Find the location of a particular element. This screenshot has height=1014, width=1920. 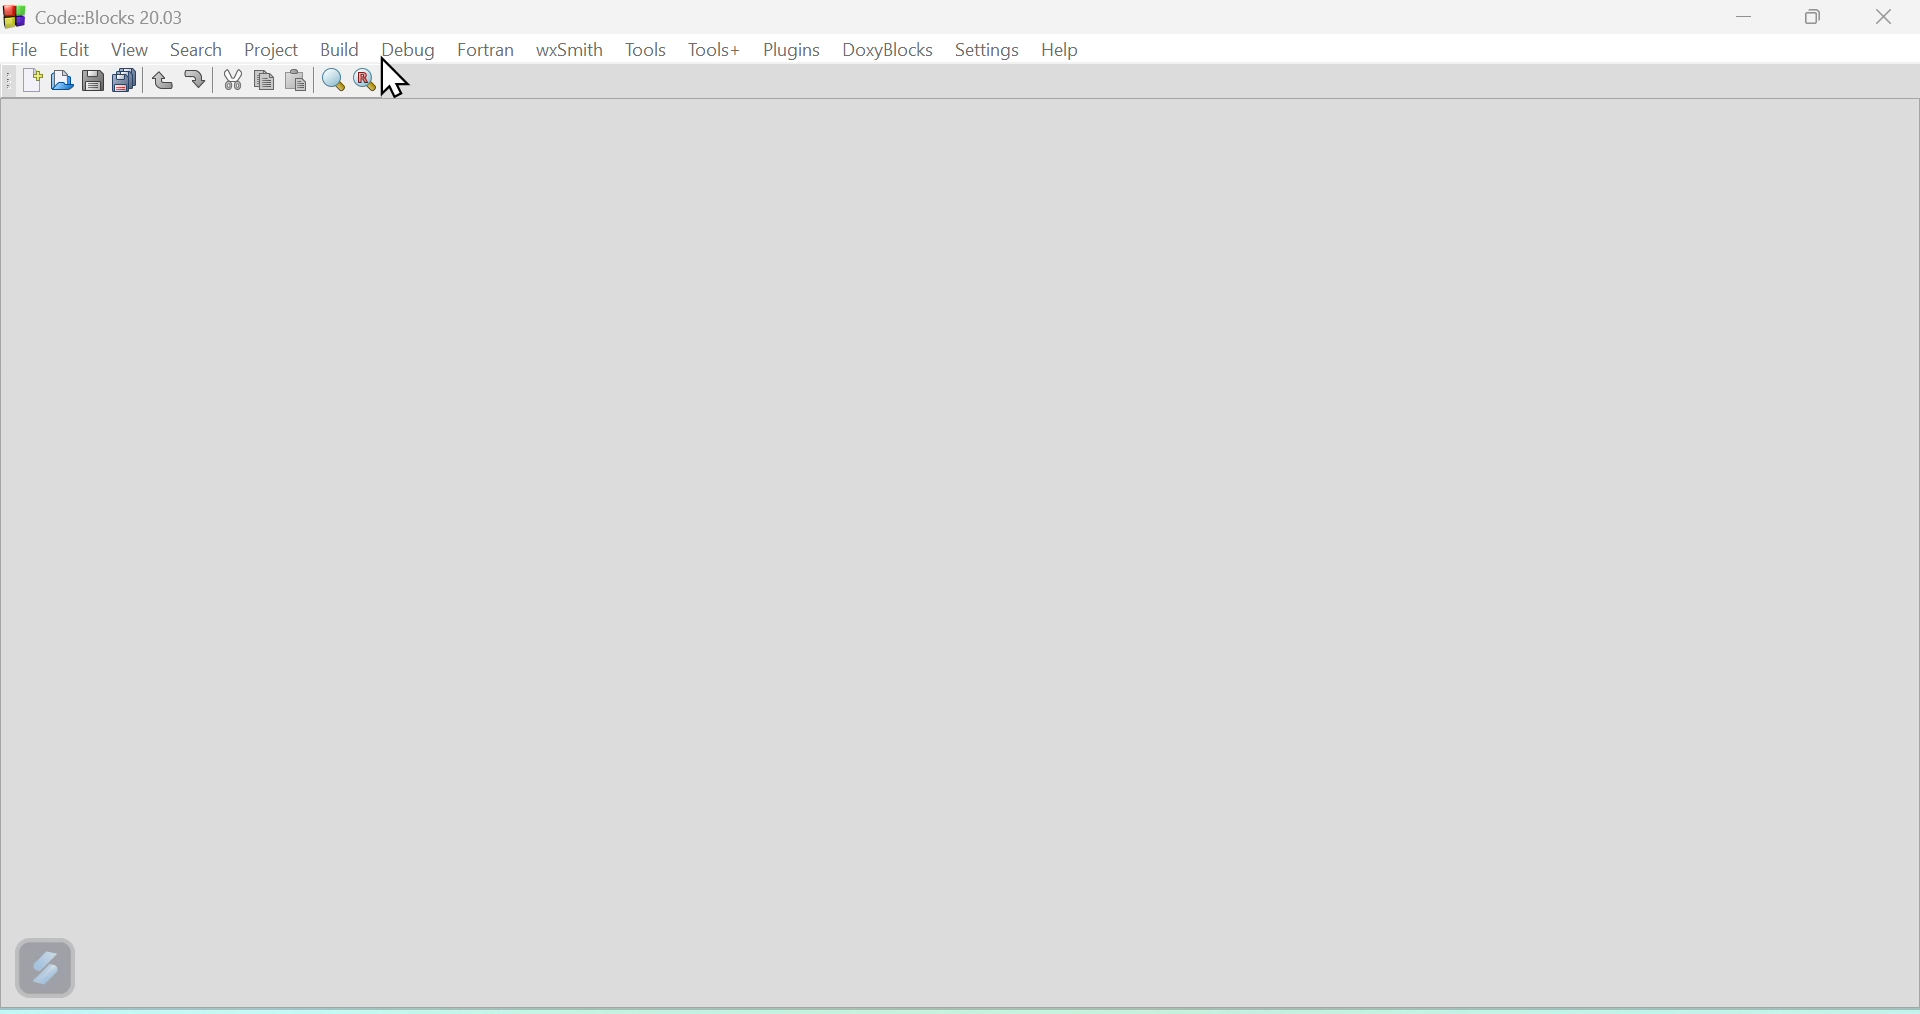

new file is located at coordinates (28, 80).